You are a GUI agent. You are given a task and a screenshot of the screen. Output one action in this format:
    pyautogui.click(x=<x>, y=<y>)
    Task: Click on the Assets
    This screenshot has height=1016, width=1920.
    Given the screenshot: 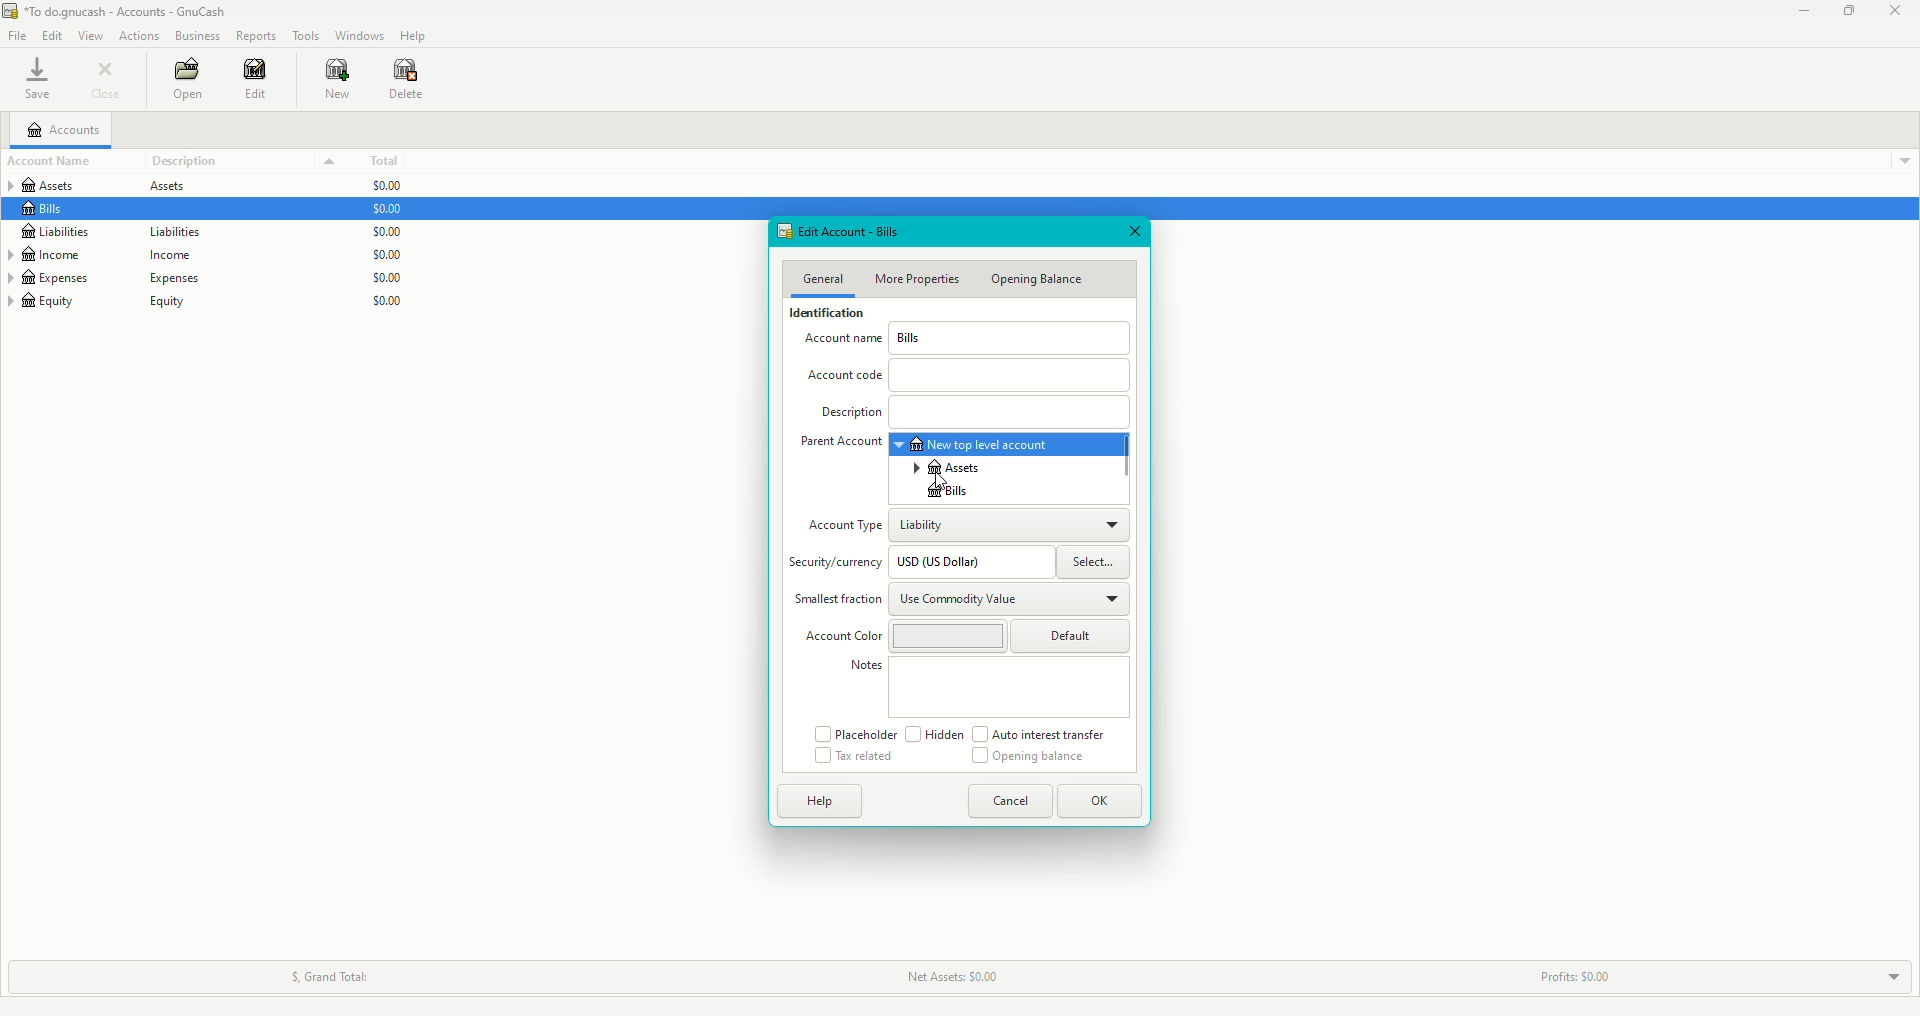 What is the action you would take?
    pyautogui.click(x=950, y=468)
    